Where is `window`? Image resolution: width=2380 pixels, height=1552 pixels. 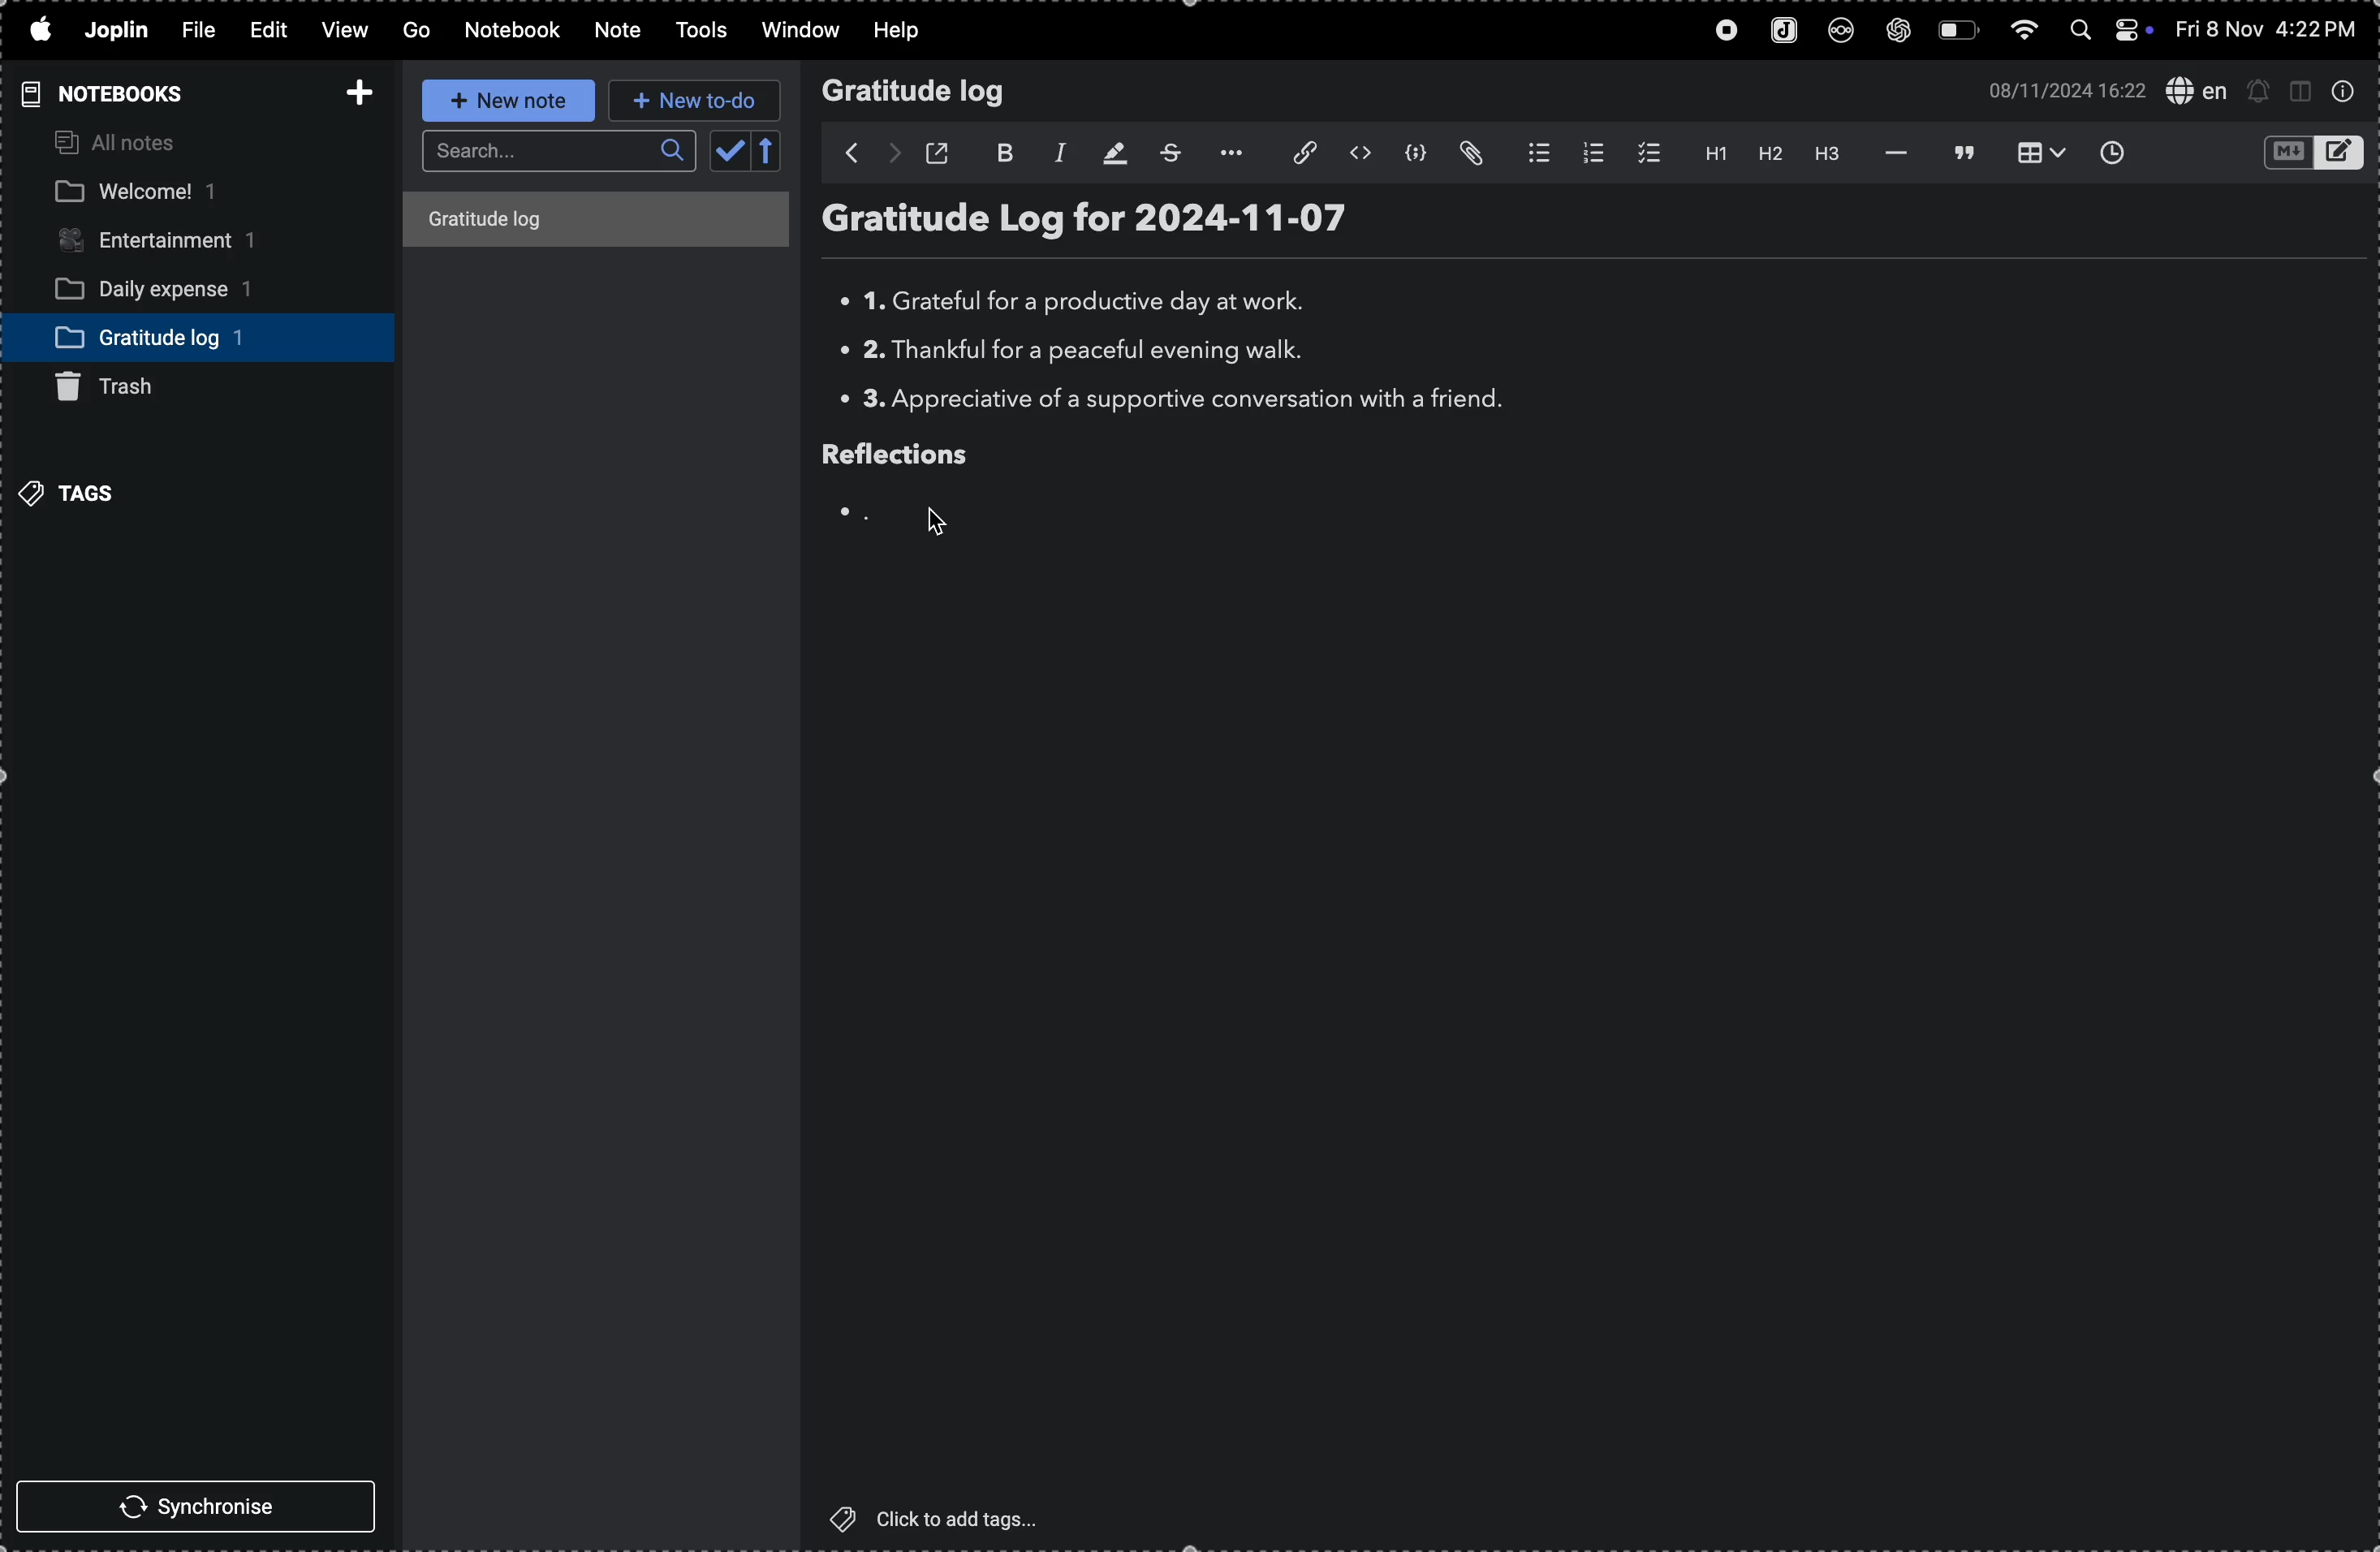
window is located at coordinates (802, 30).